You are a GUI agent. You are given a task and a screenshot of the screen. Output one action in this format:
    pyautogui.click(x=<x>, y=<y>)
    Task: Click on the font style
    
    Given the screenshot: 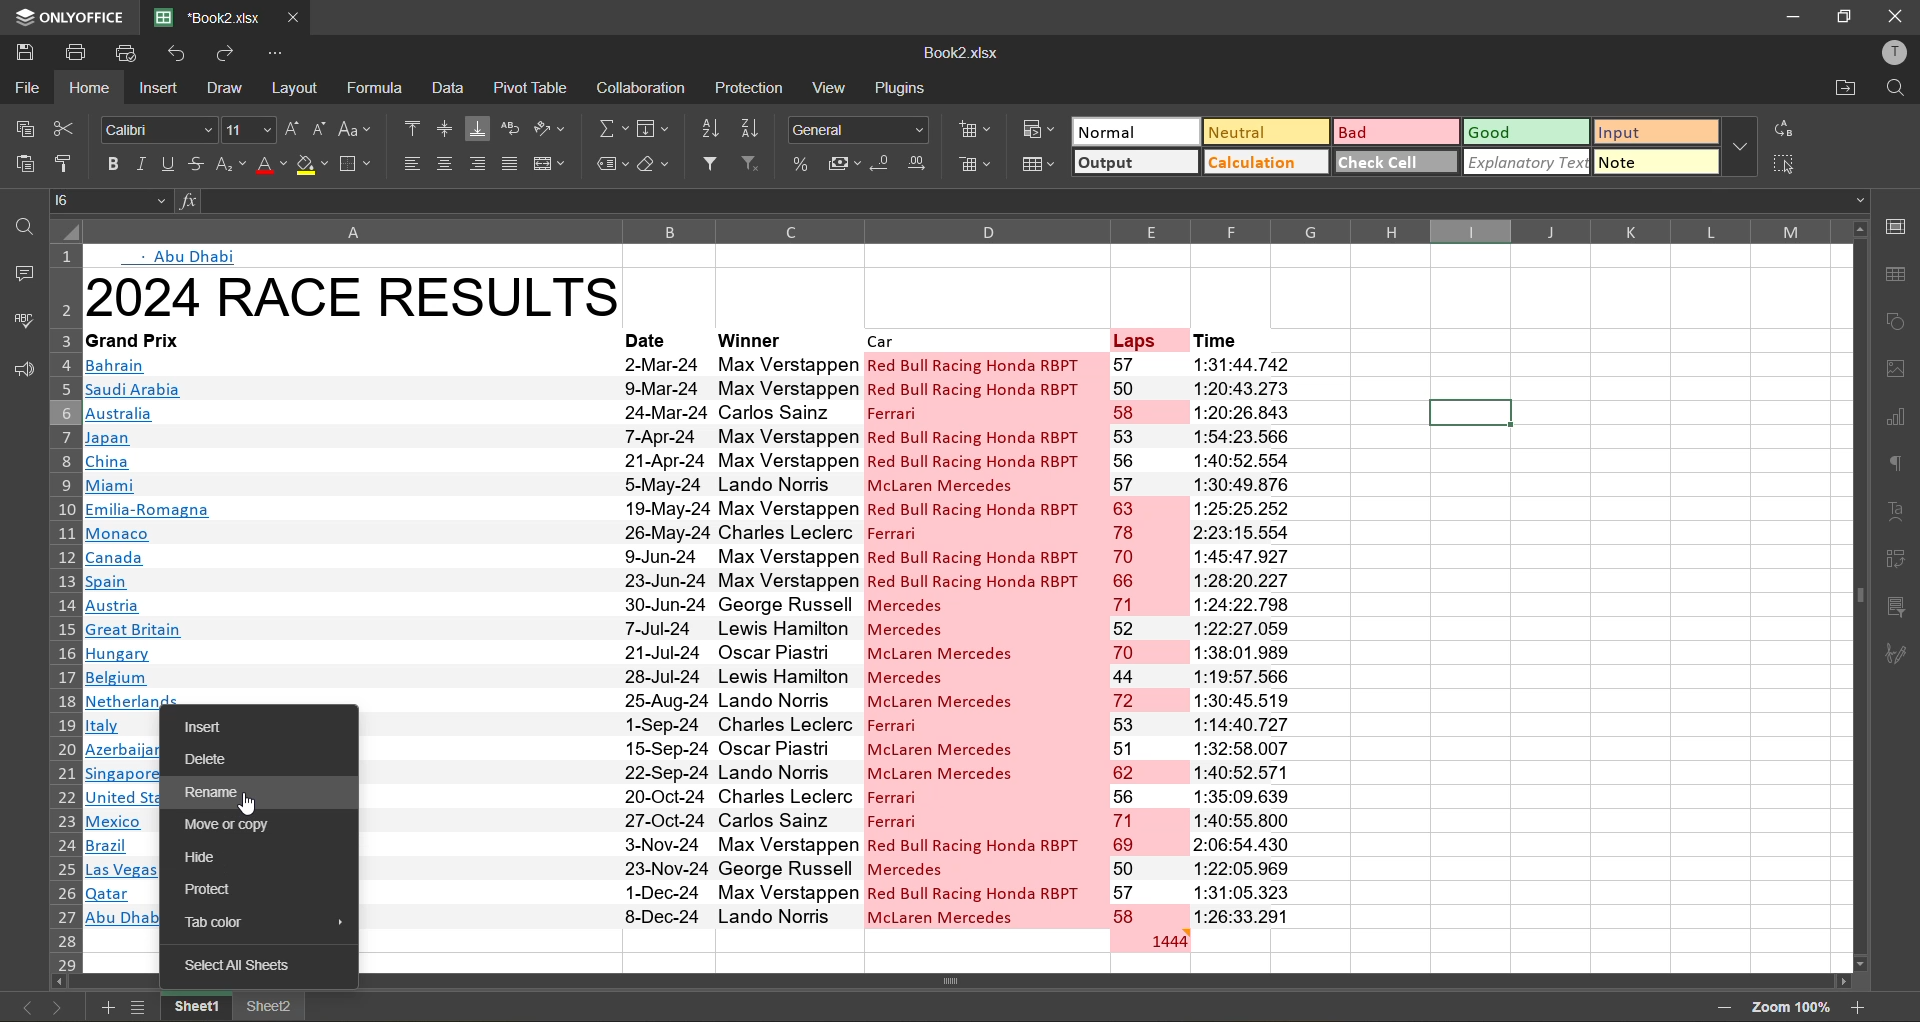 What is the action you would take?
    pyautogui.click(x=156, y=127)
    